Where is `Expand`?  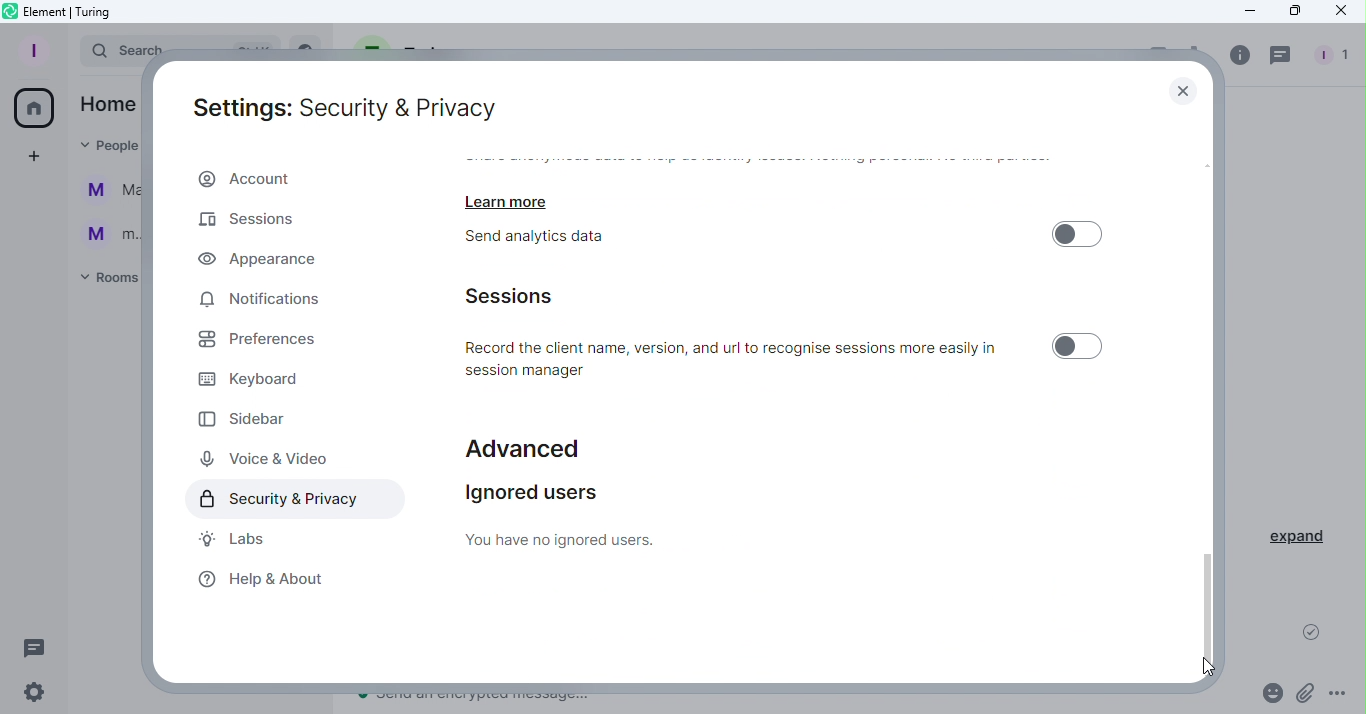 Expand is located at coordinates (1298, 537).